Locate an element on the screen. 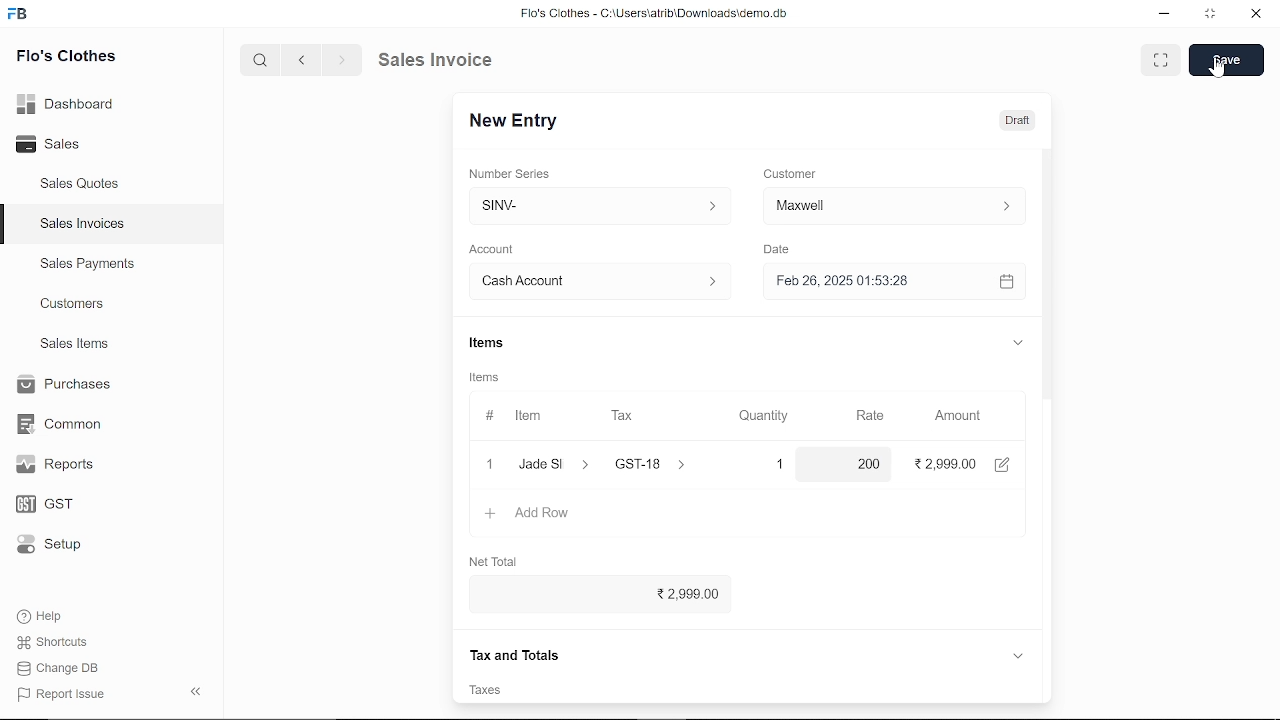  Flo's Clothes - C:\UsersatribiDownloads\demo.do is located at coordinates (662, 15).